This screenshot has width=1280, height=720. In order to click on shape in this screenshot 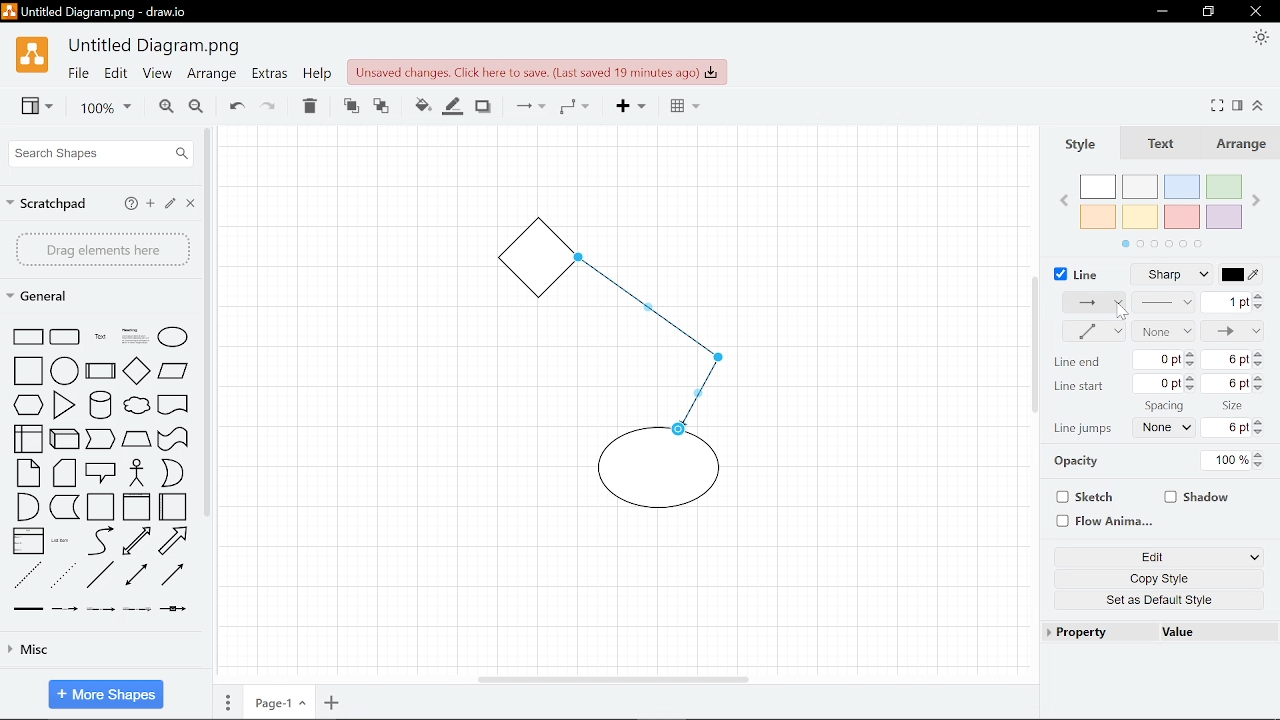, I will do `click(139, 542)`.